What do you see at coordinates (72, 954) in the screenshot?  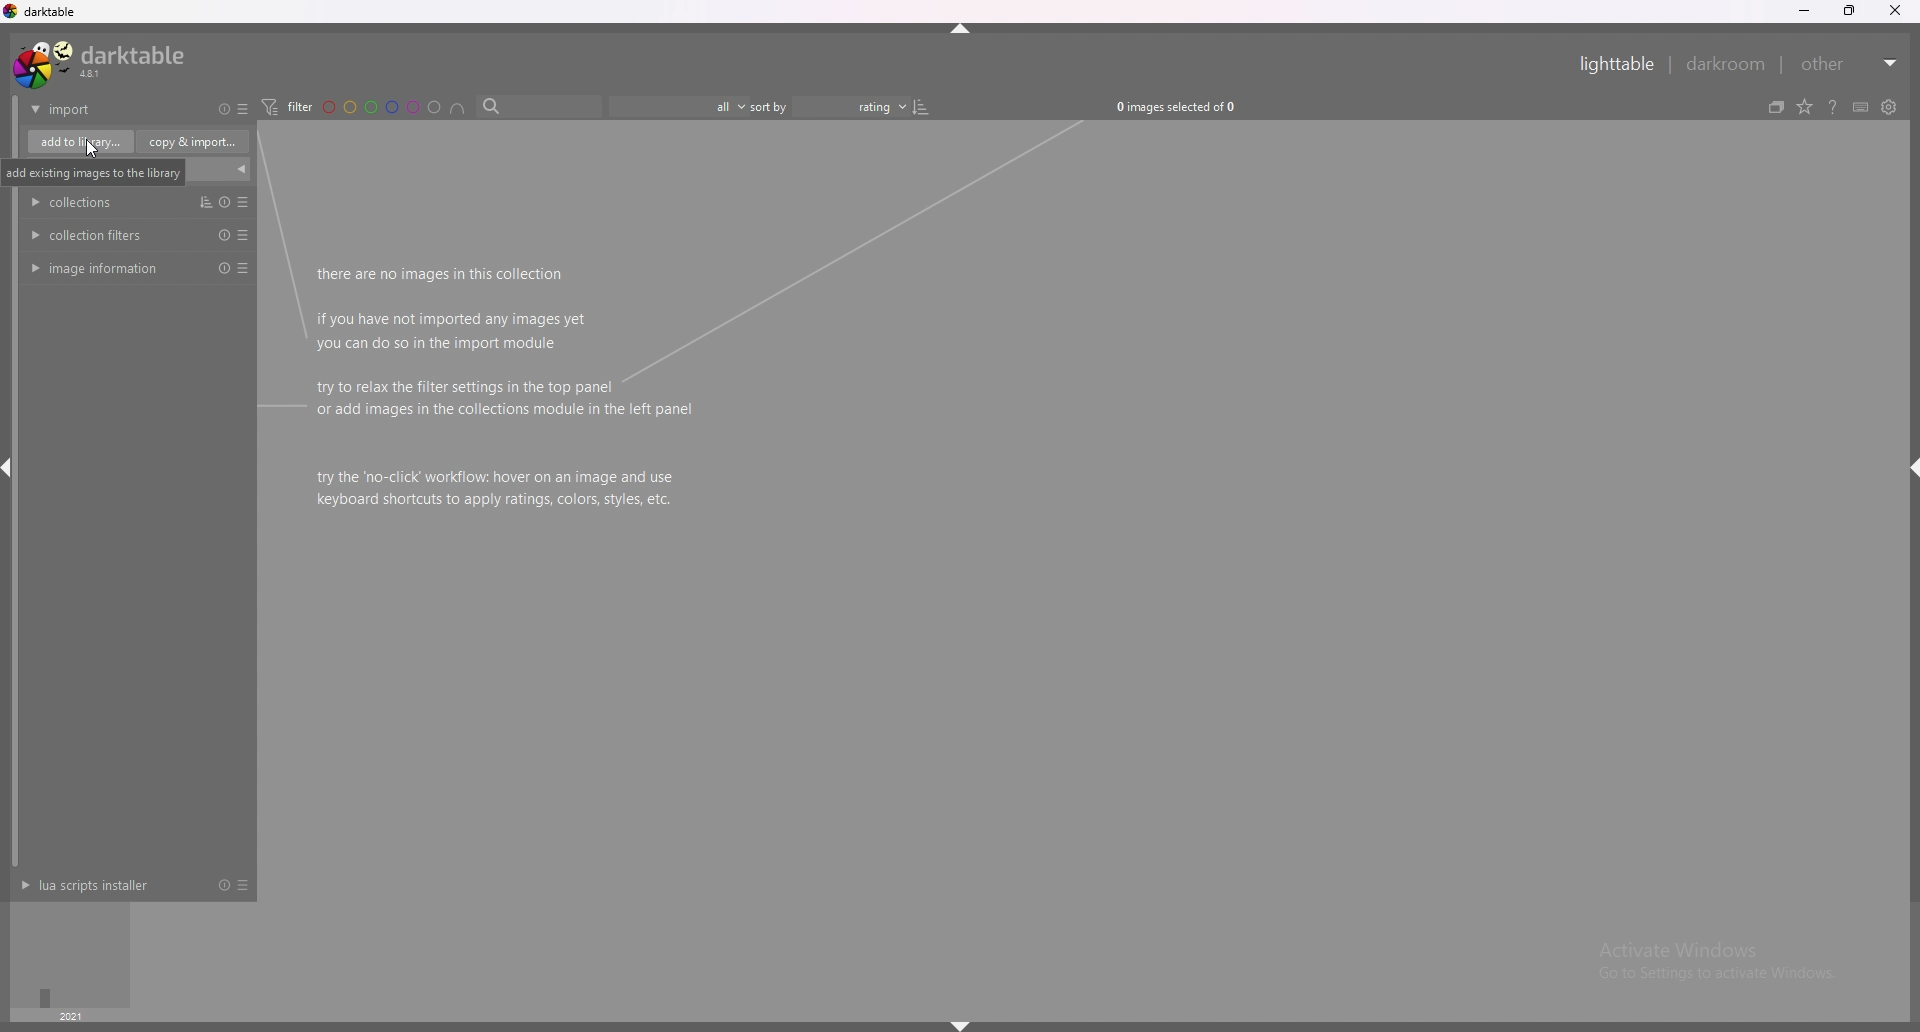 I see `time selector` at bounding box center [72, 954].